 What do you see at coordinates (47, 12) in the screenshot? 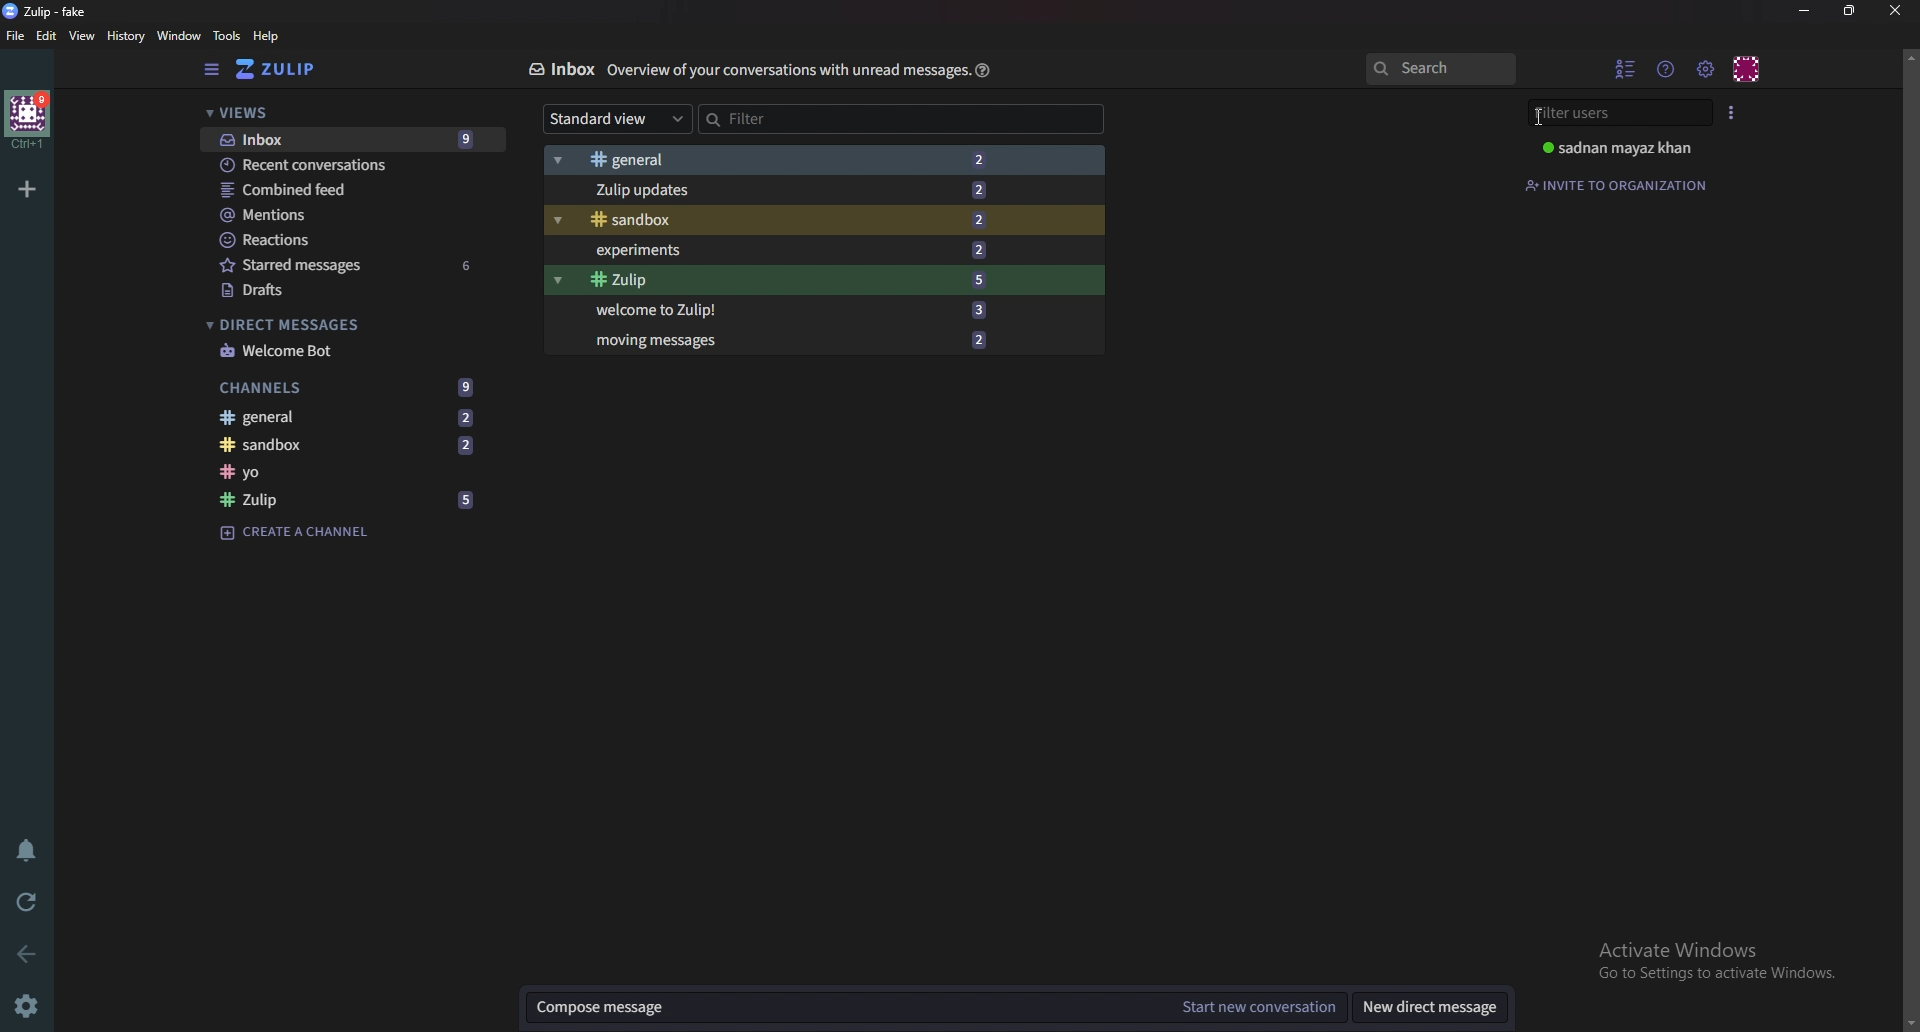
I see `zulip` at bounding box center [47, 12].